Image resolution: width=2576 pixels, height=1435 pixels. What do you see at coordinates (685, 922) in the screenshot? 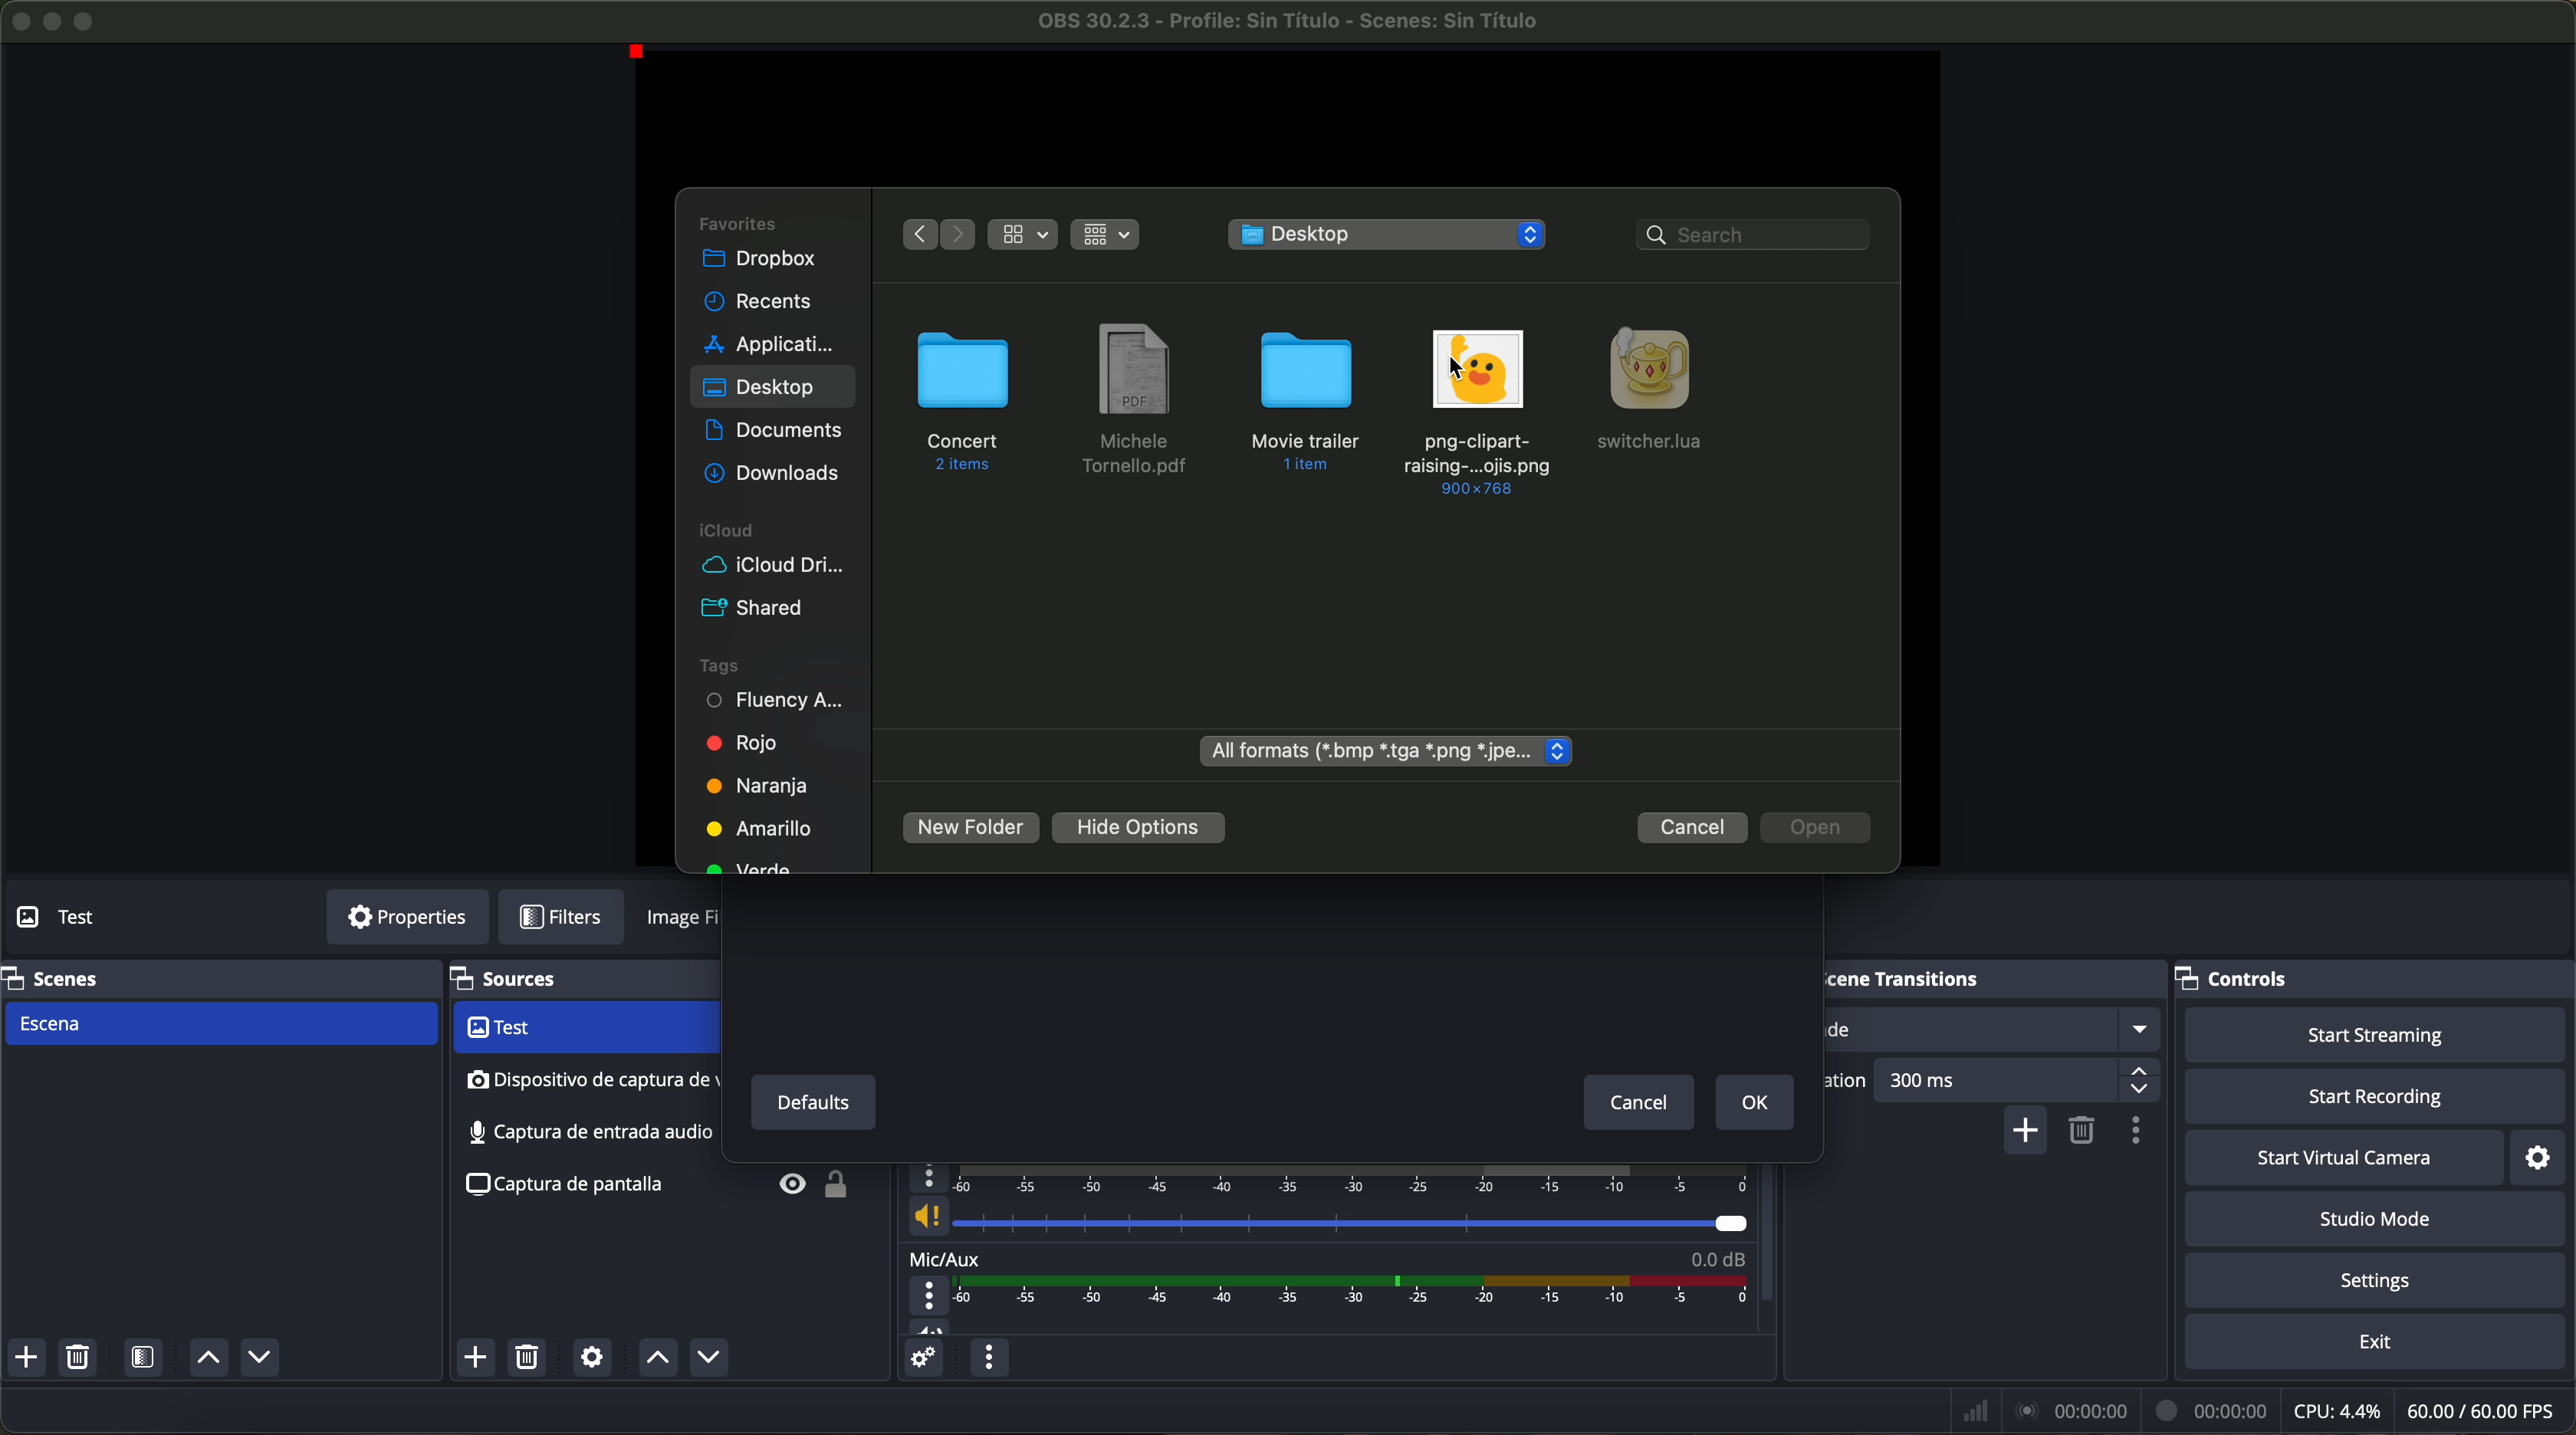
I see `image` at bounding box center [685, 922].